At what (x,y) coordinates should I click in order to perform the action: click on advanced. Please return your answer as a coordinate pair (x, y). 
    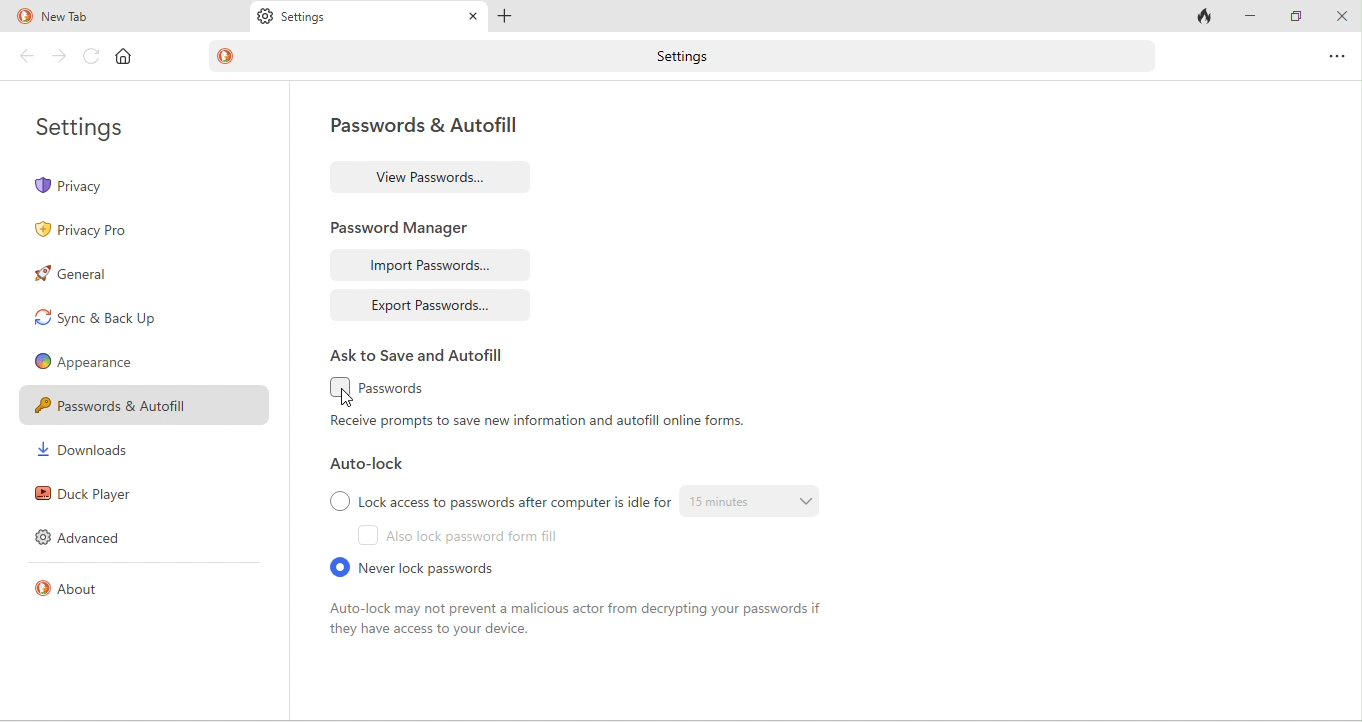
    Looking at the image, I should click on (88, 540).